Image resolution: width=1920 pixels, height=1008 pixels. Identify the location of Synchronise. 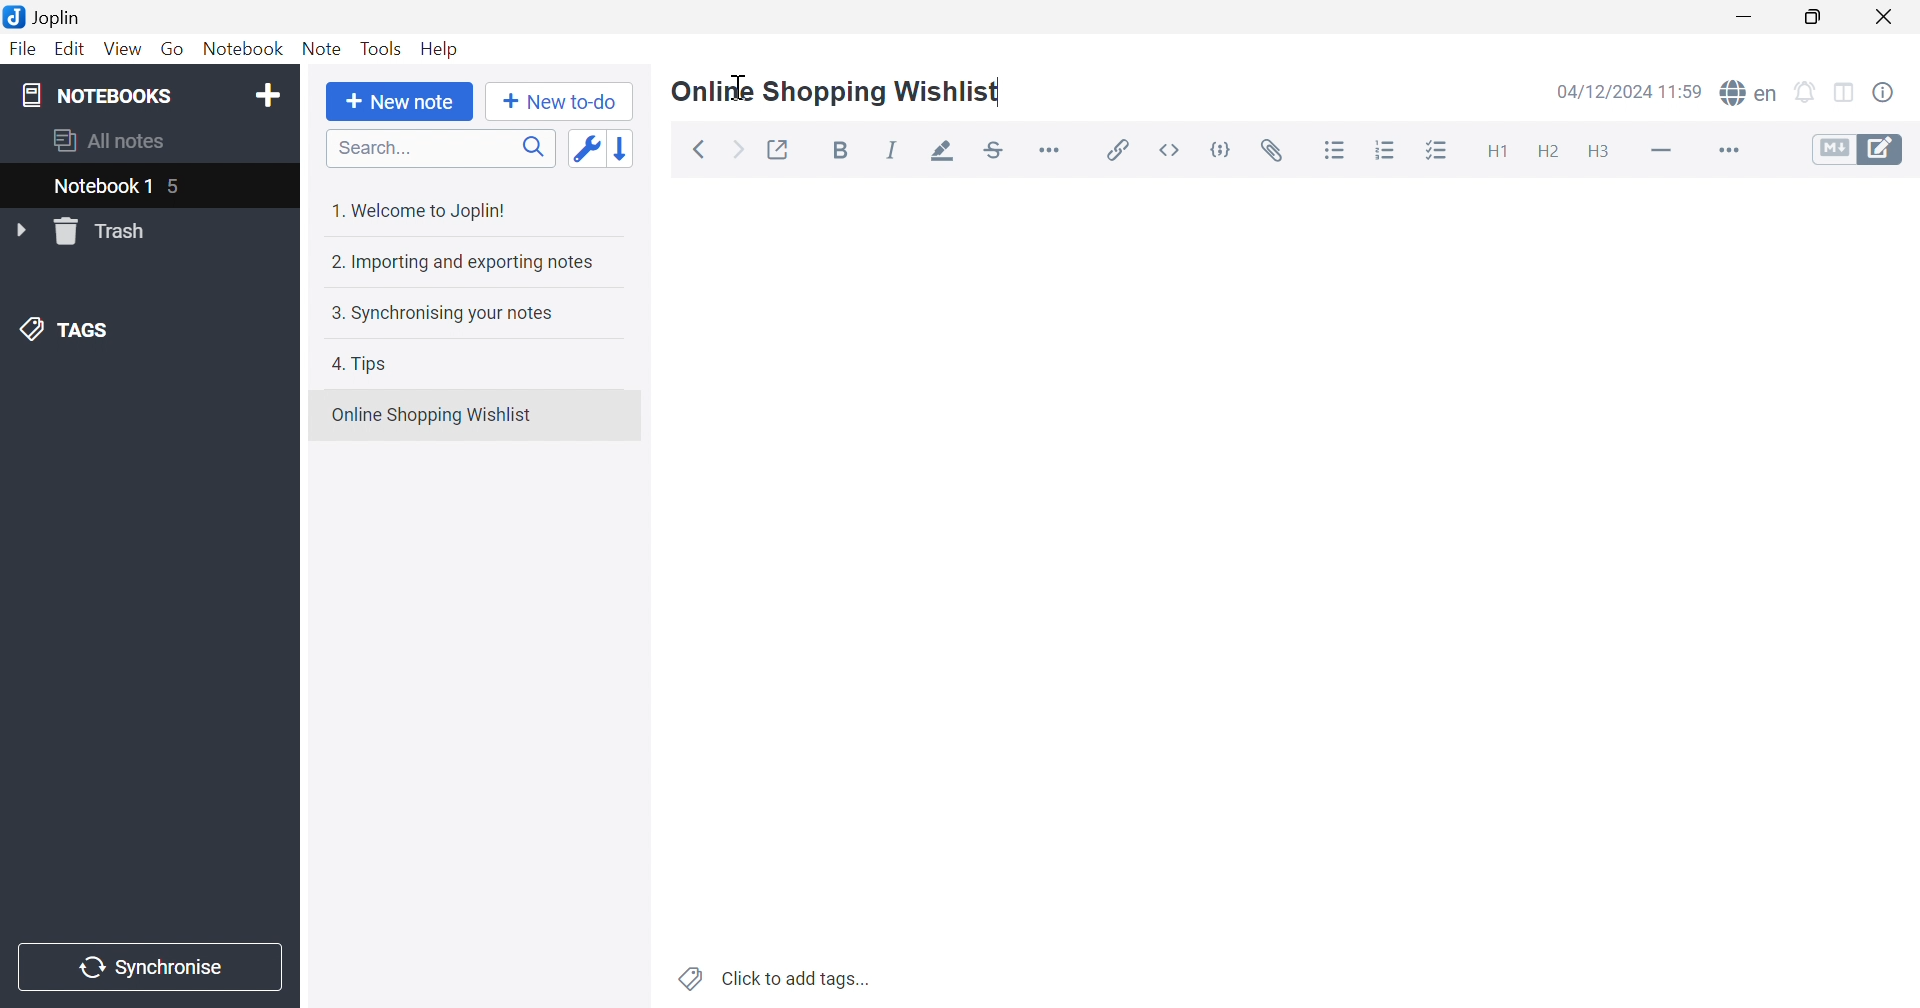
(149, 968).